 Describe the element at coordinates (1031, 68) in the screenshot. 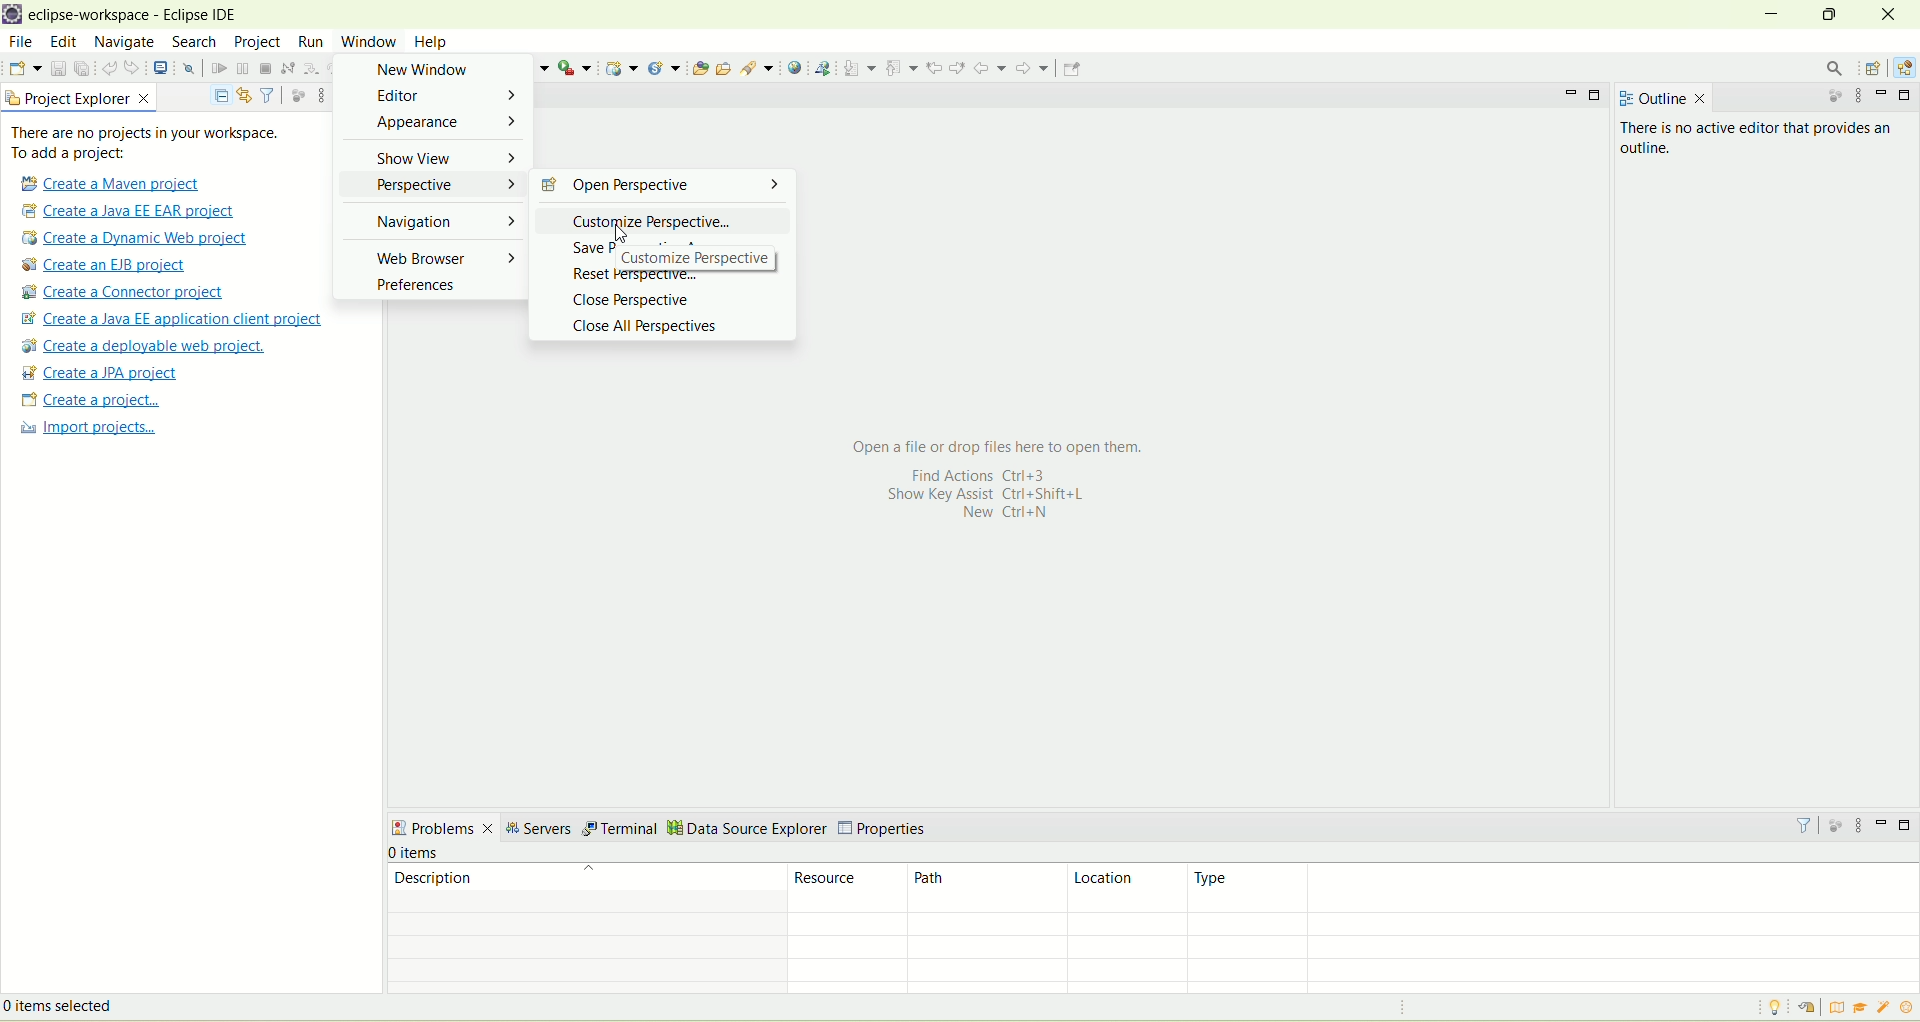

I see `forward` at that location.